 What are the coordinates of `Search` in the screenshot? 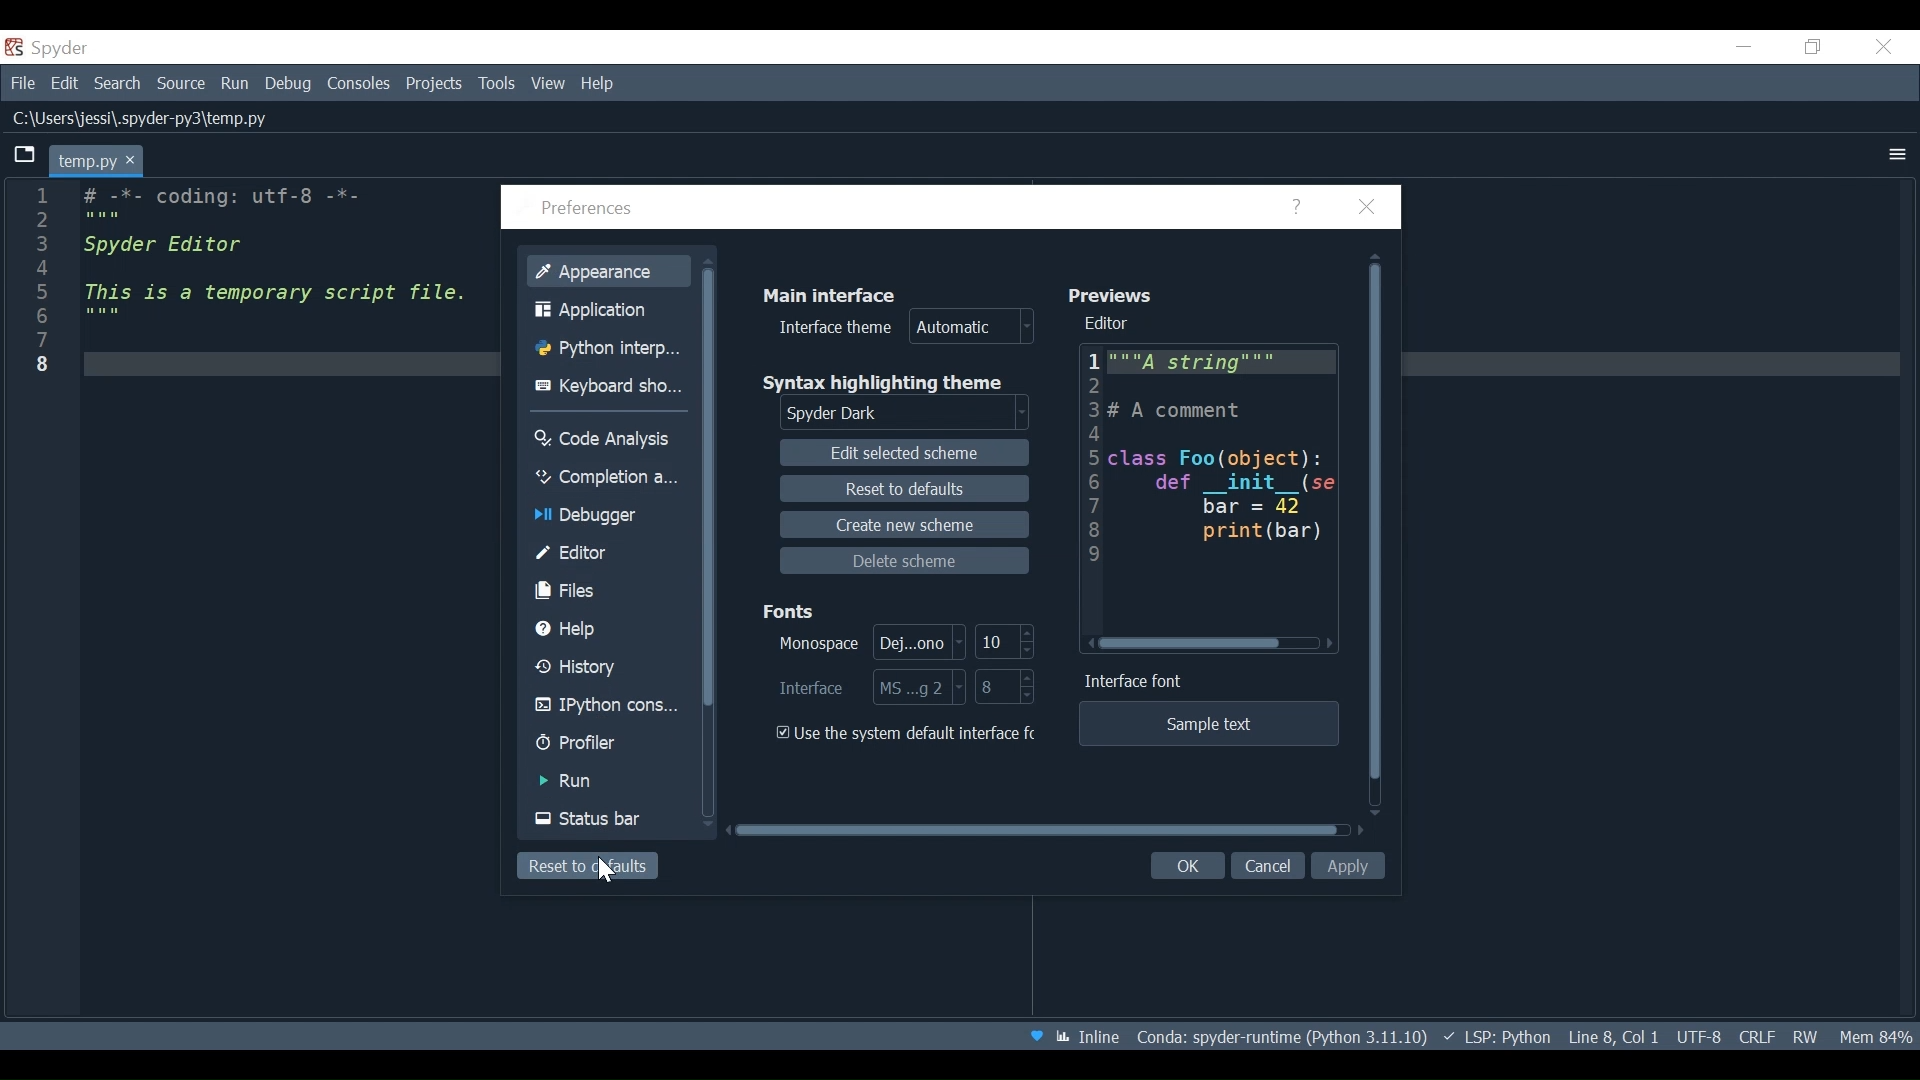 It's located at (118, 86).